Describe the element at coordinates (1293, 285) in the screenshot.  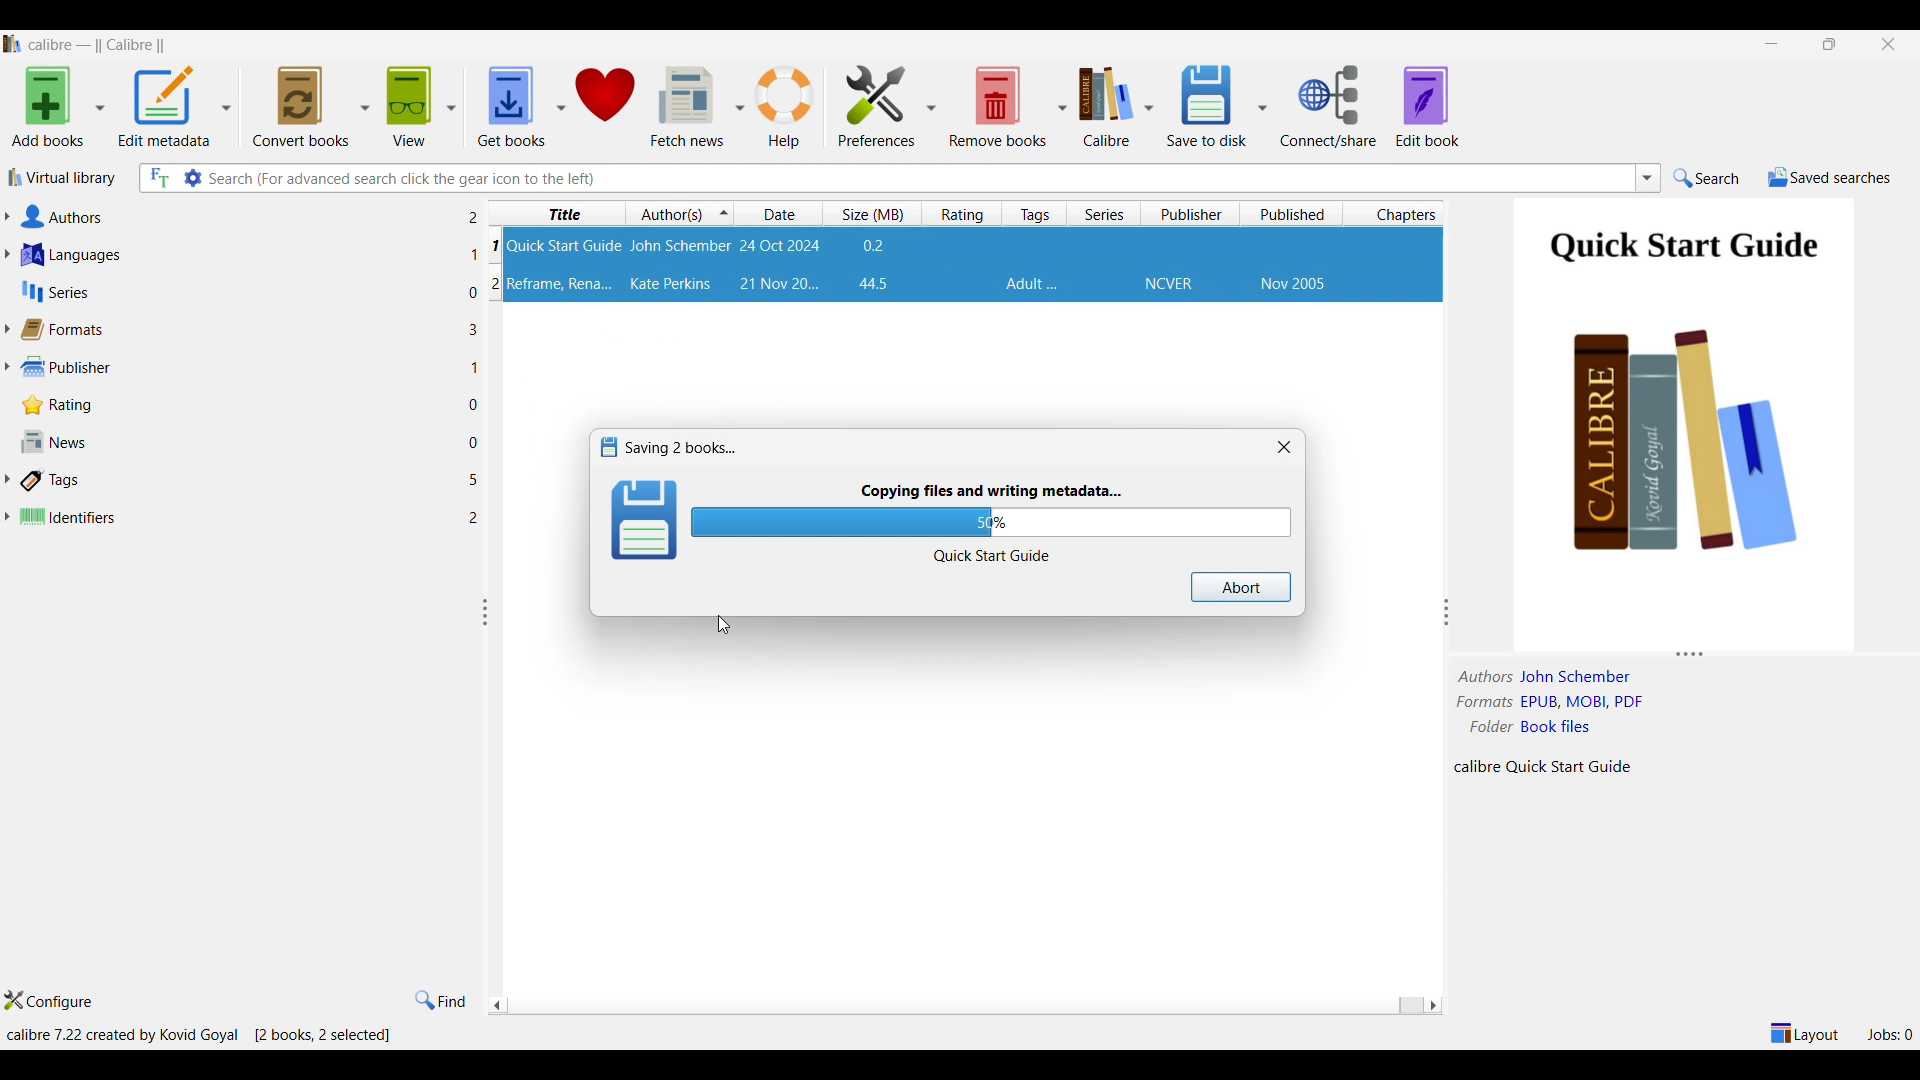
I see `Publish date` at that location.